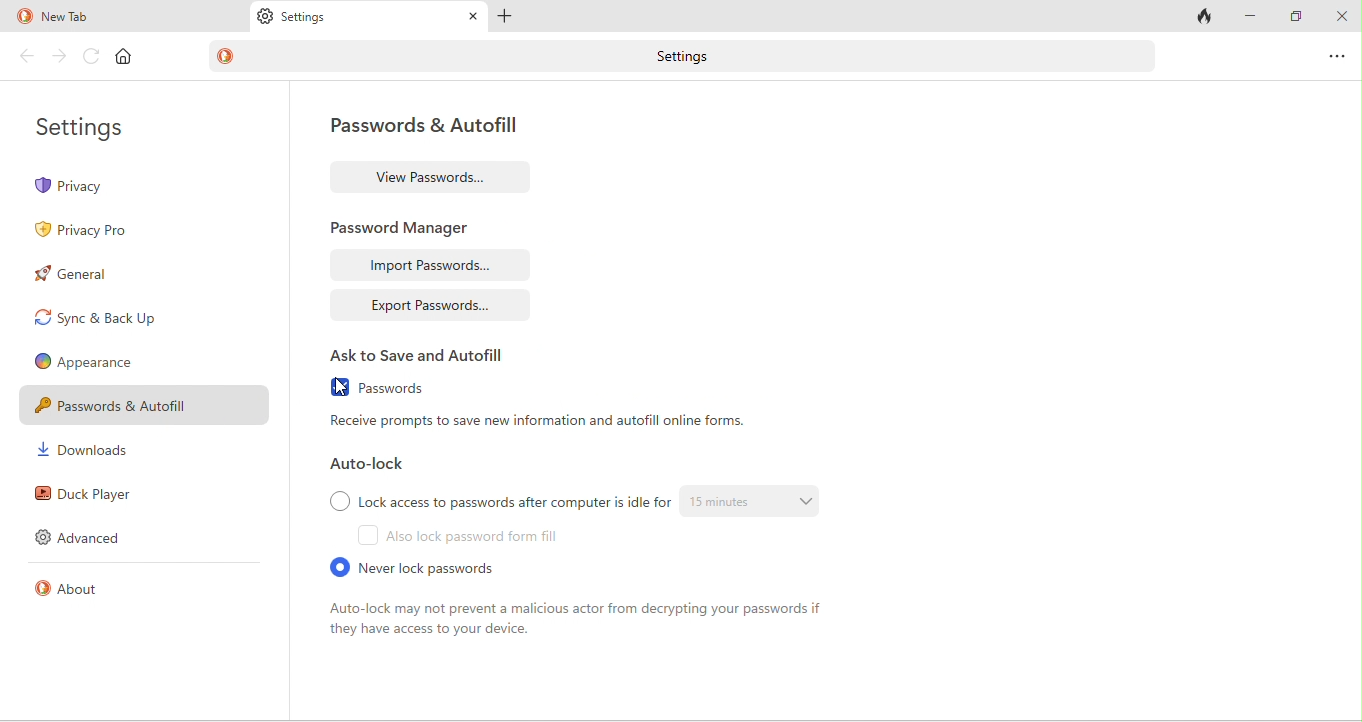  What do you see at coordinates (26, 56) in the screenshot?
I see `back` at bounding box center [26, 56].